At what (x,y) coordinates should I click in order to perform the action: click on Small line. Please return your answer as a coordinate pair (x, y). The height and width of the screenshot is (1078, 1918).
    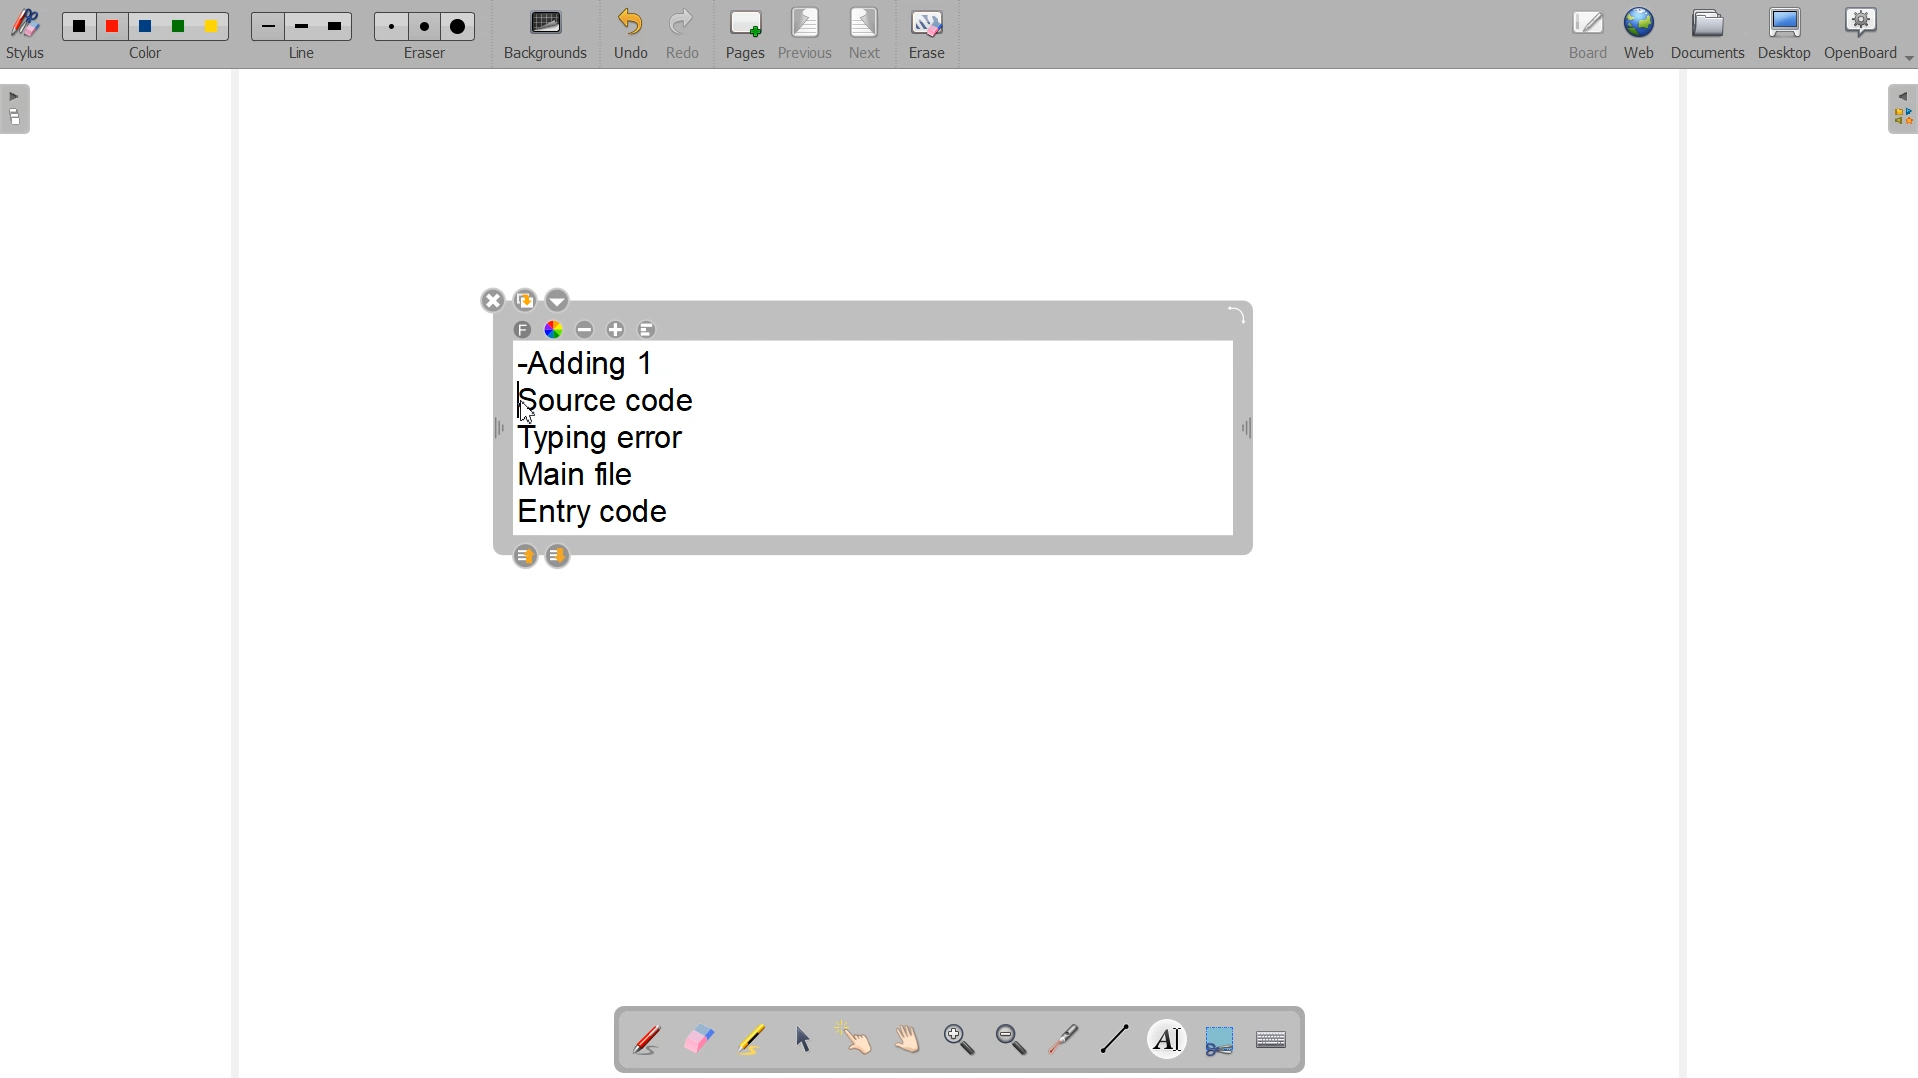
    Looking at the image, I should click on (269, 27).